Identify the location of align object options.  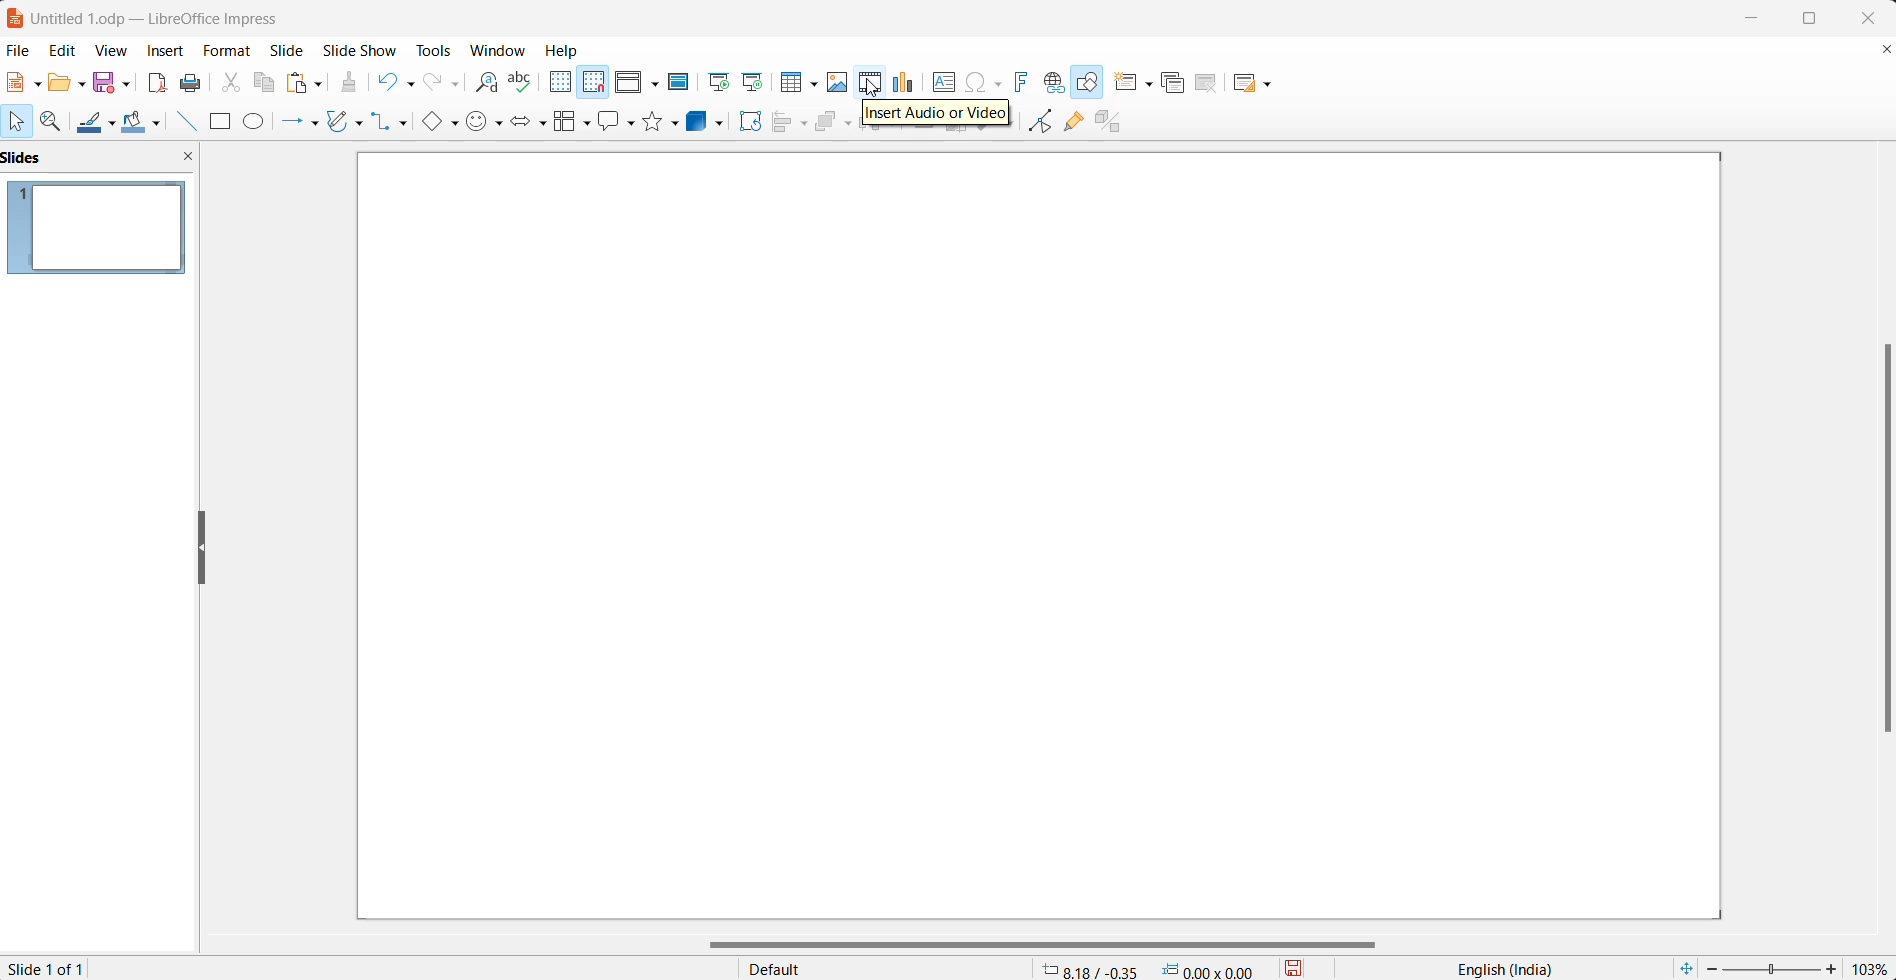
(804, 126).